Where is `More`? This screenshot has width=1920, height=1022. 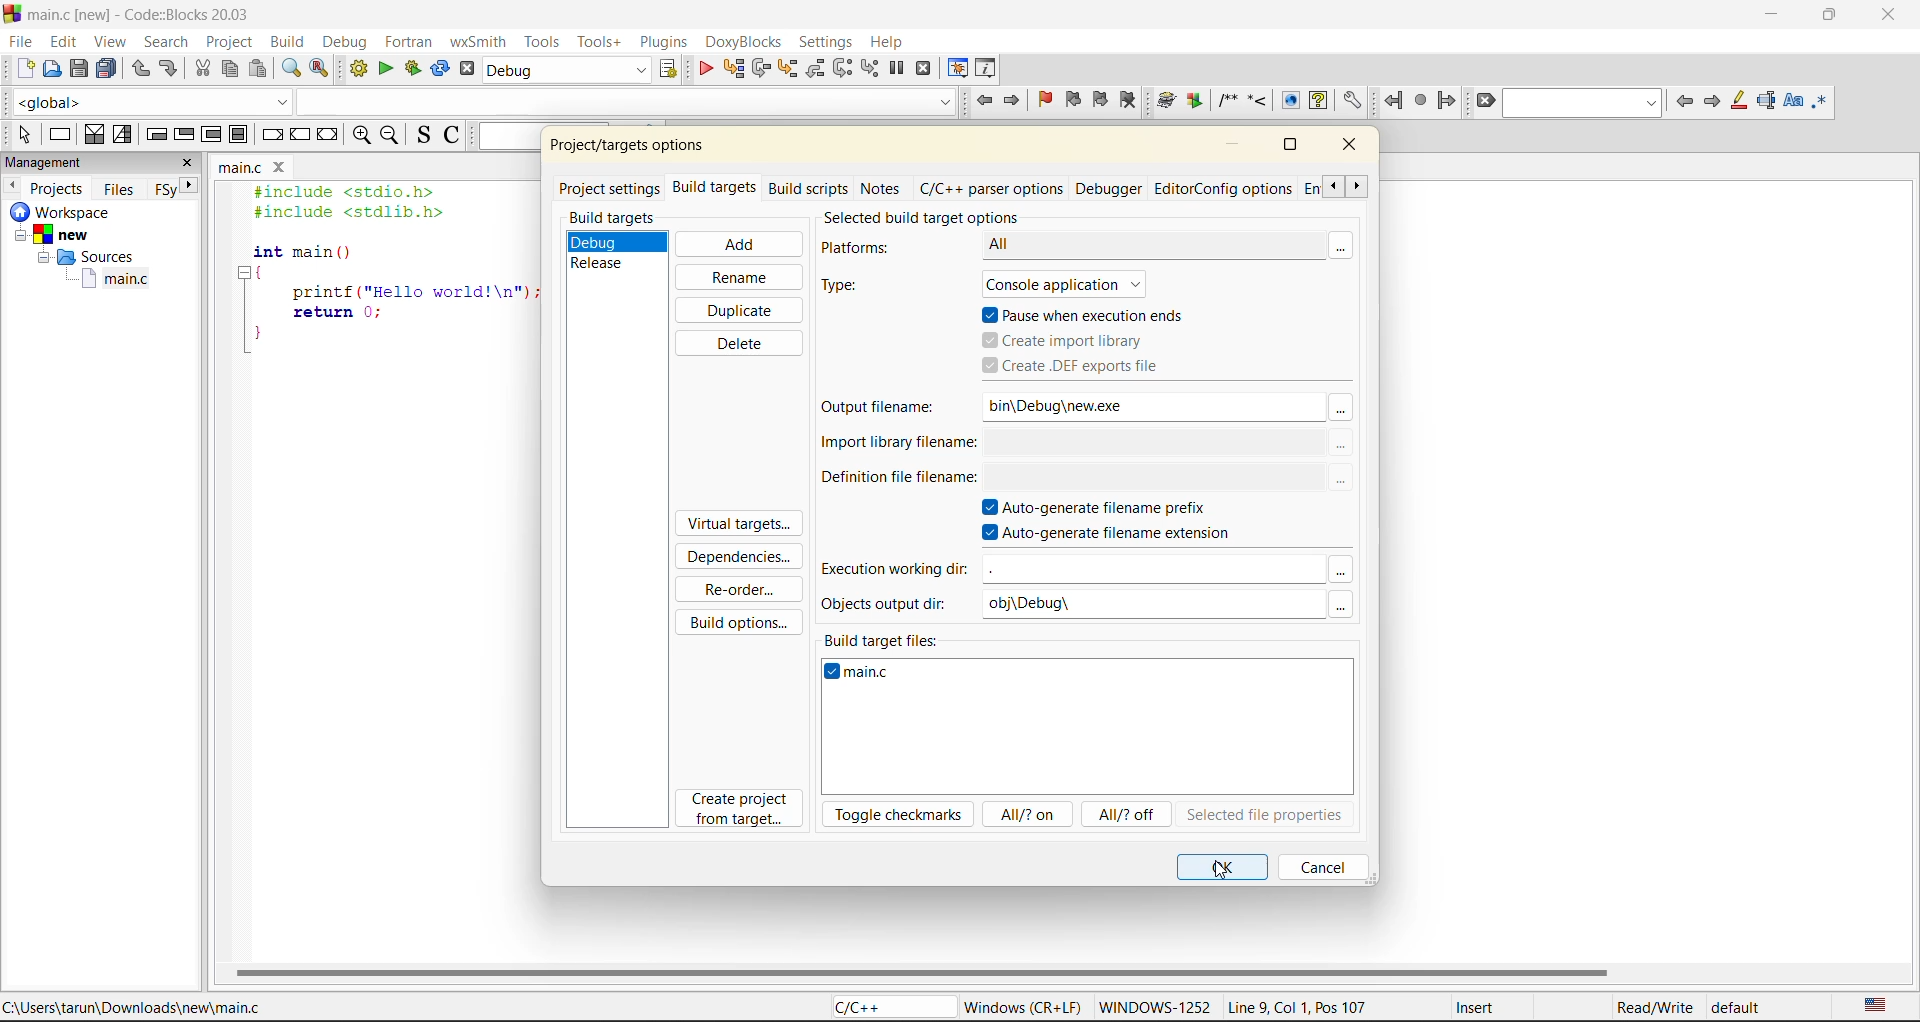
More is located at coordinates (1340, 605).